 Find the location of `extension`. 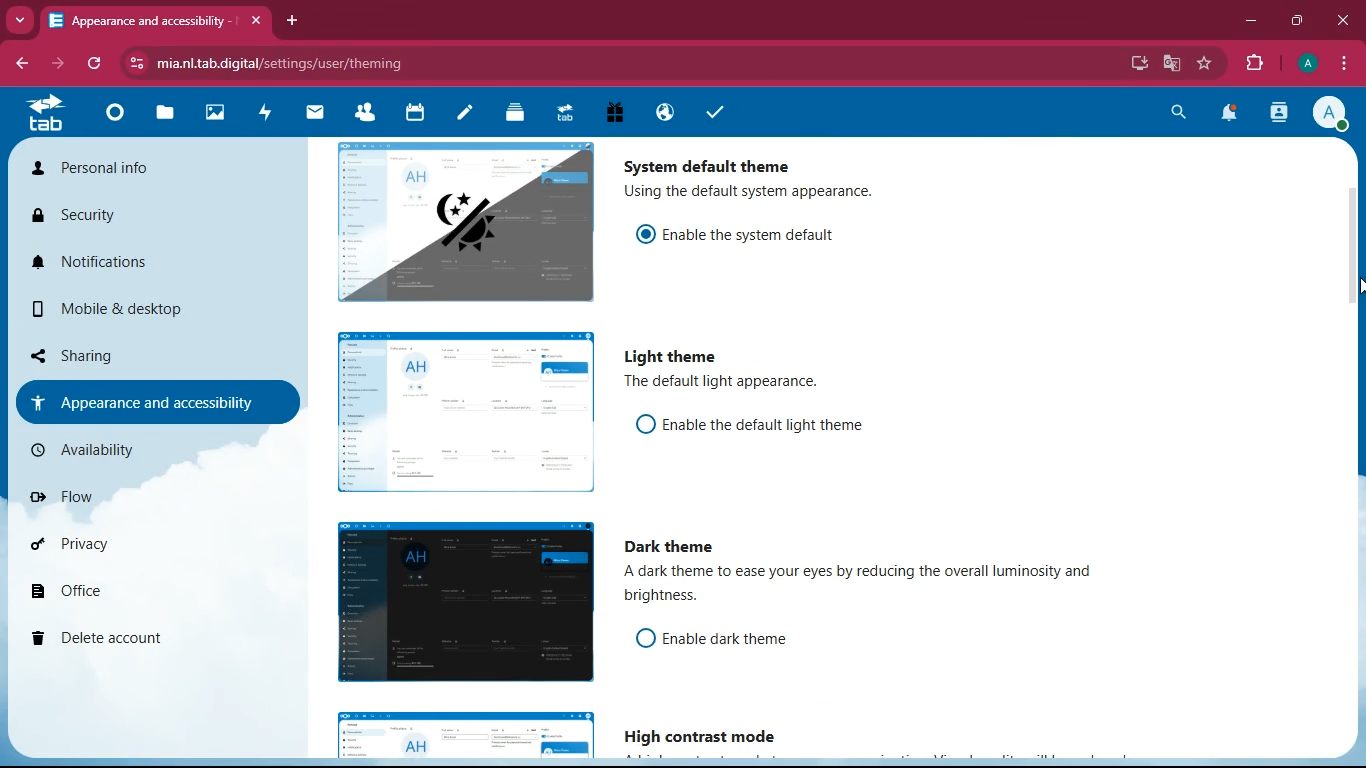

extension is located at coordinates (1259, 63).